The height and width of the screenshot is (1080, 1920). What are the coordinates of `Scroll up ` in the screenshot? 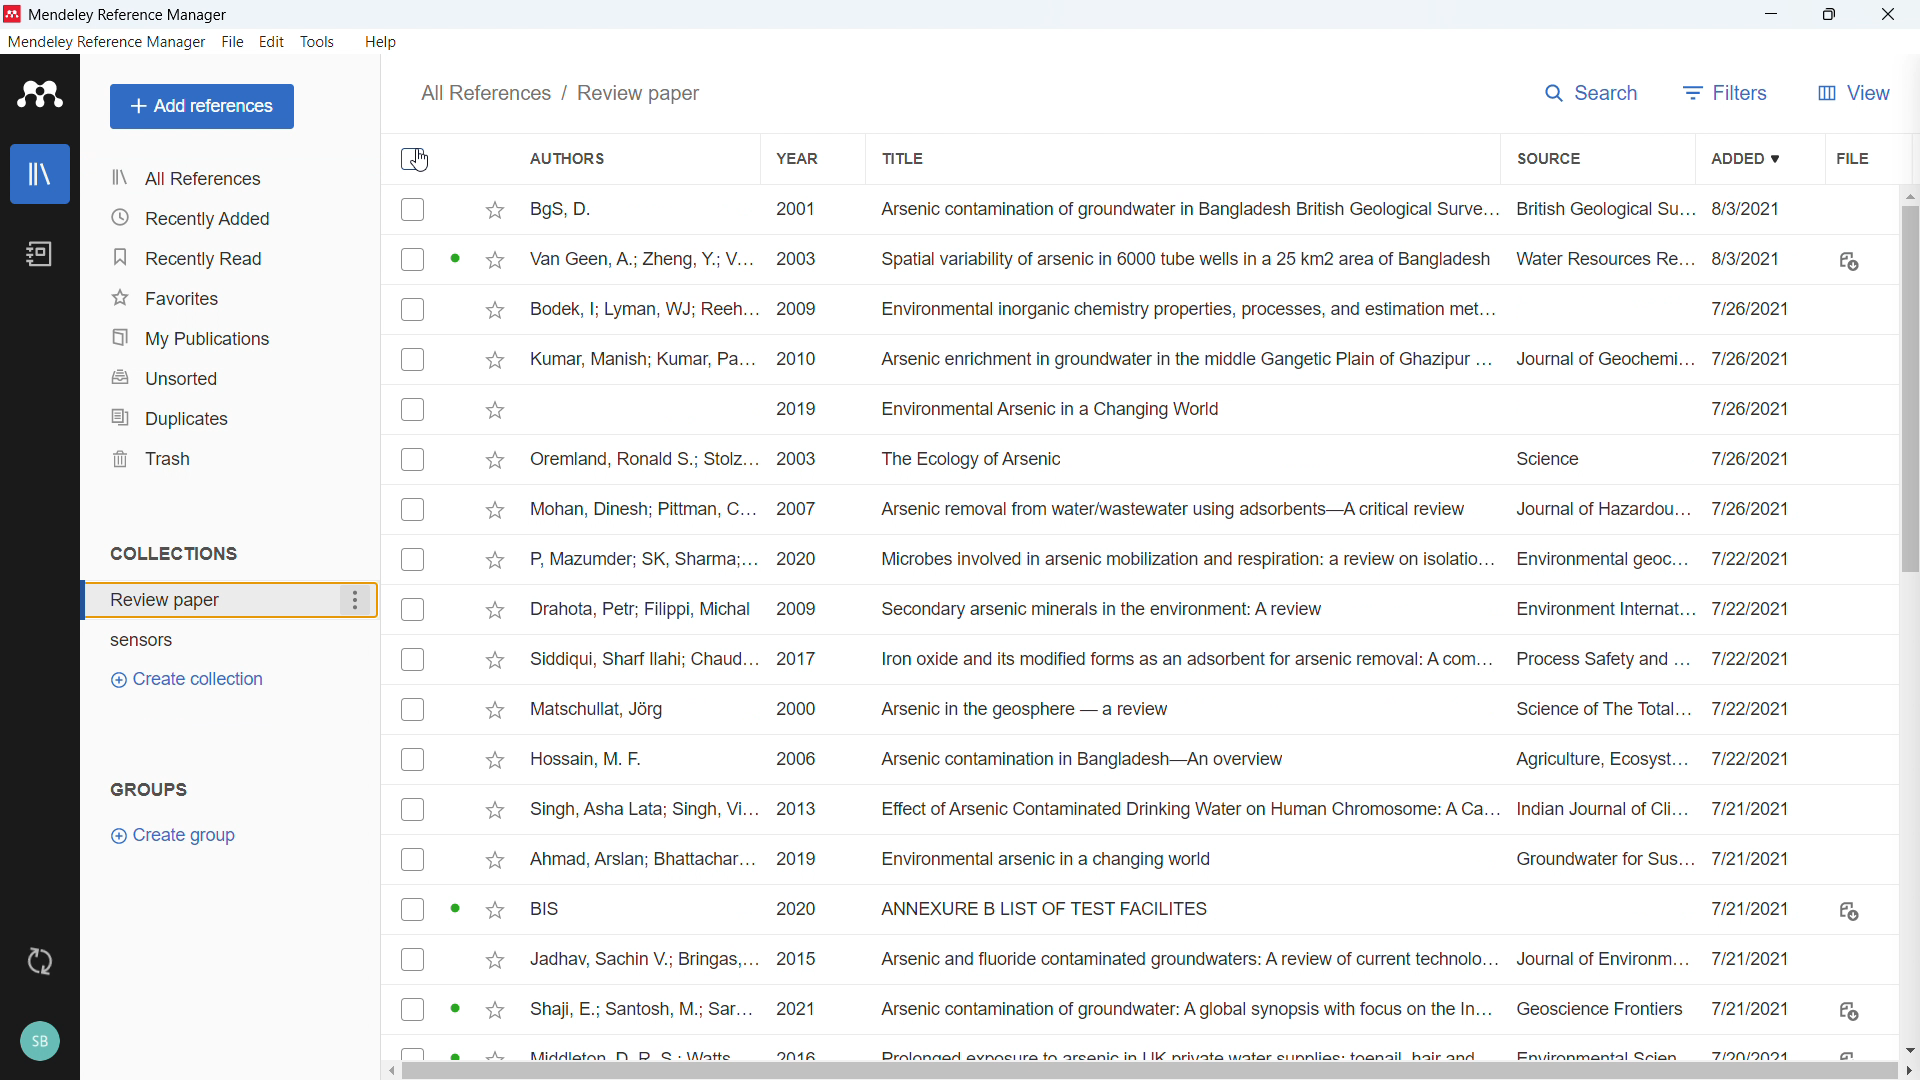 It's located at (1908, 194).